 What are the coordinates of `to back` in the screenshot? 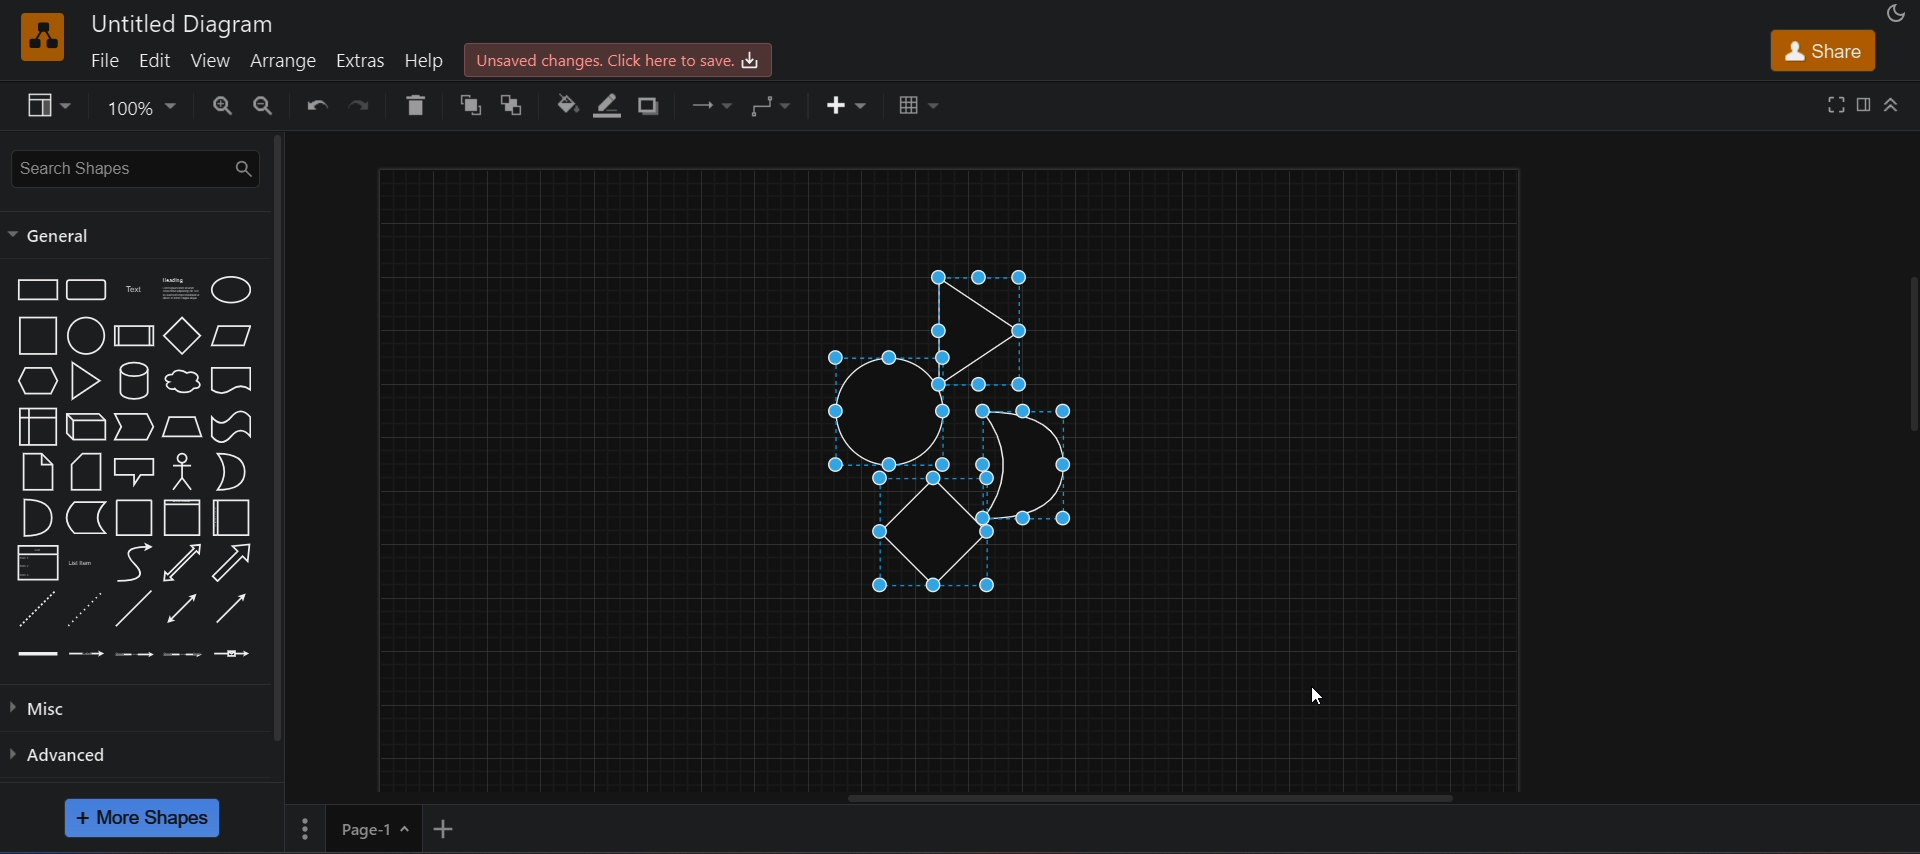 It's located at (519, 105).